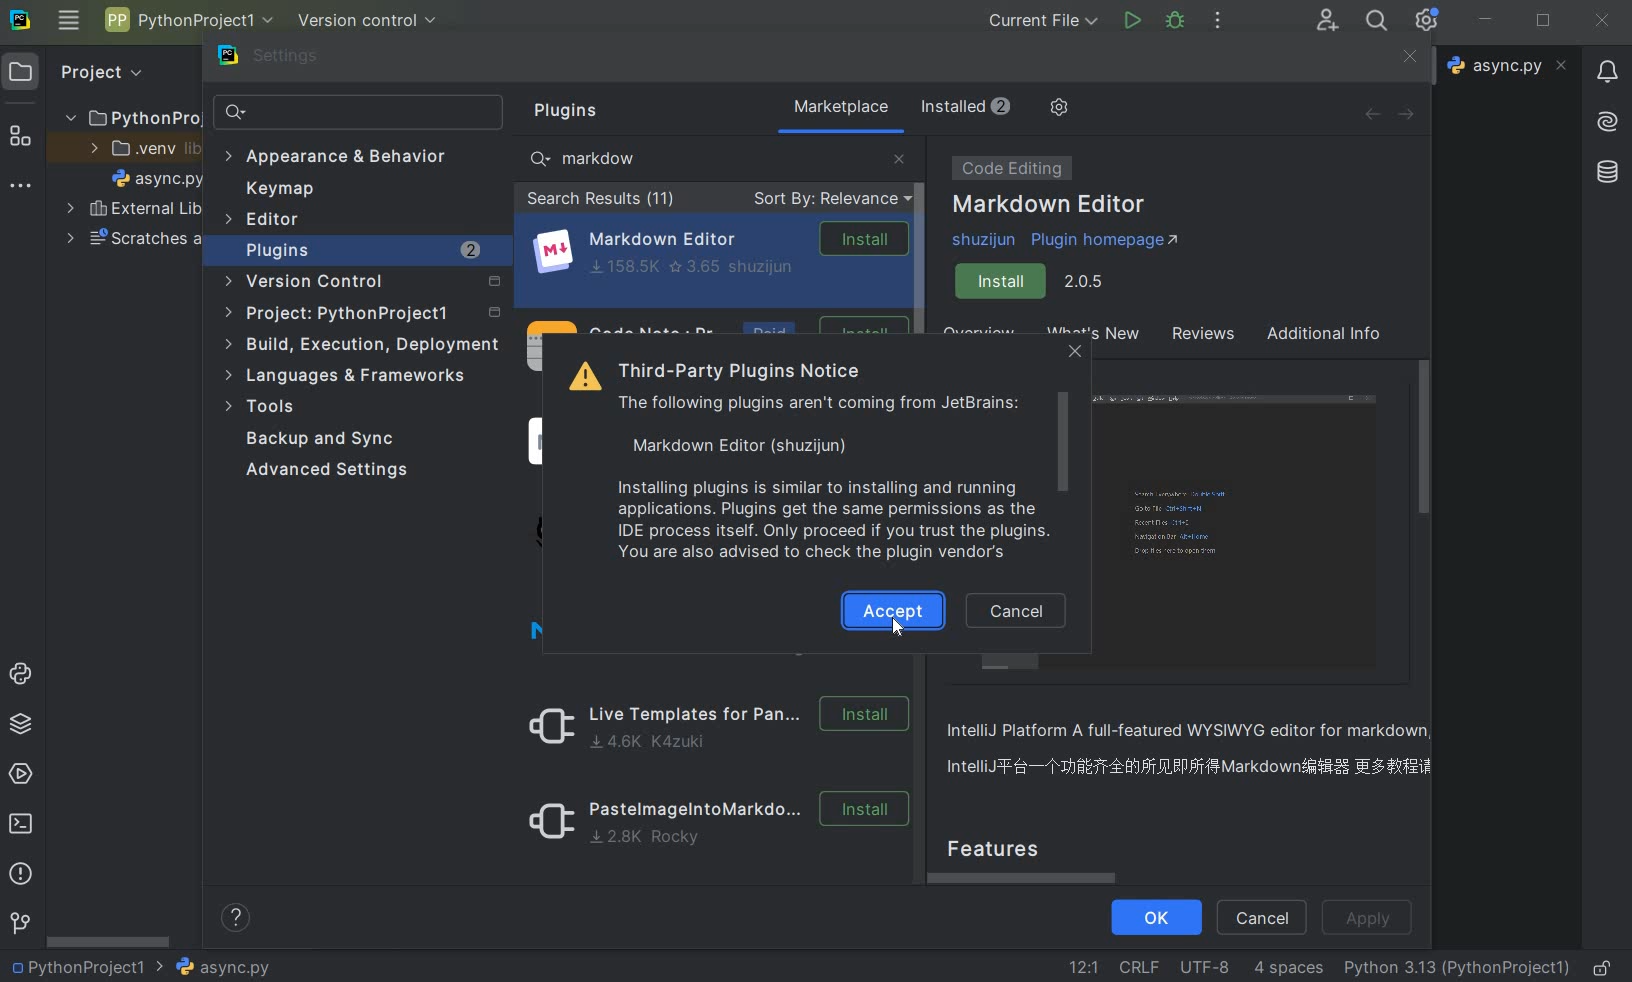 The image size is (1632, 982). I want to click on close, so click(1409, 57).